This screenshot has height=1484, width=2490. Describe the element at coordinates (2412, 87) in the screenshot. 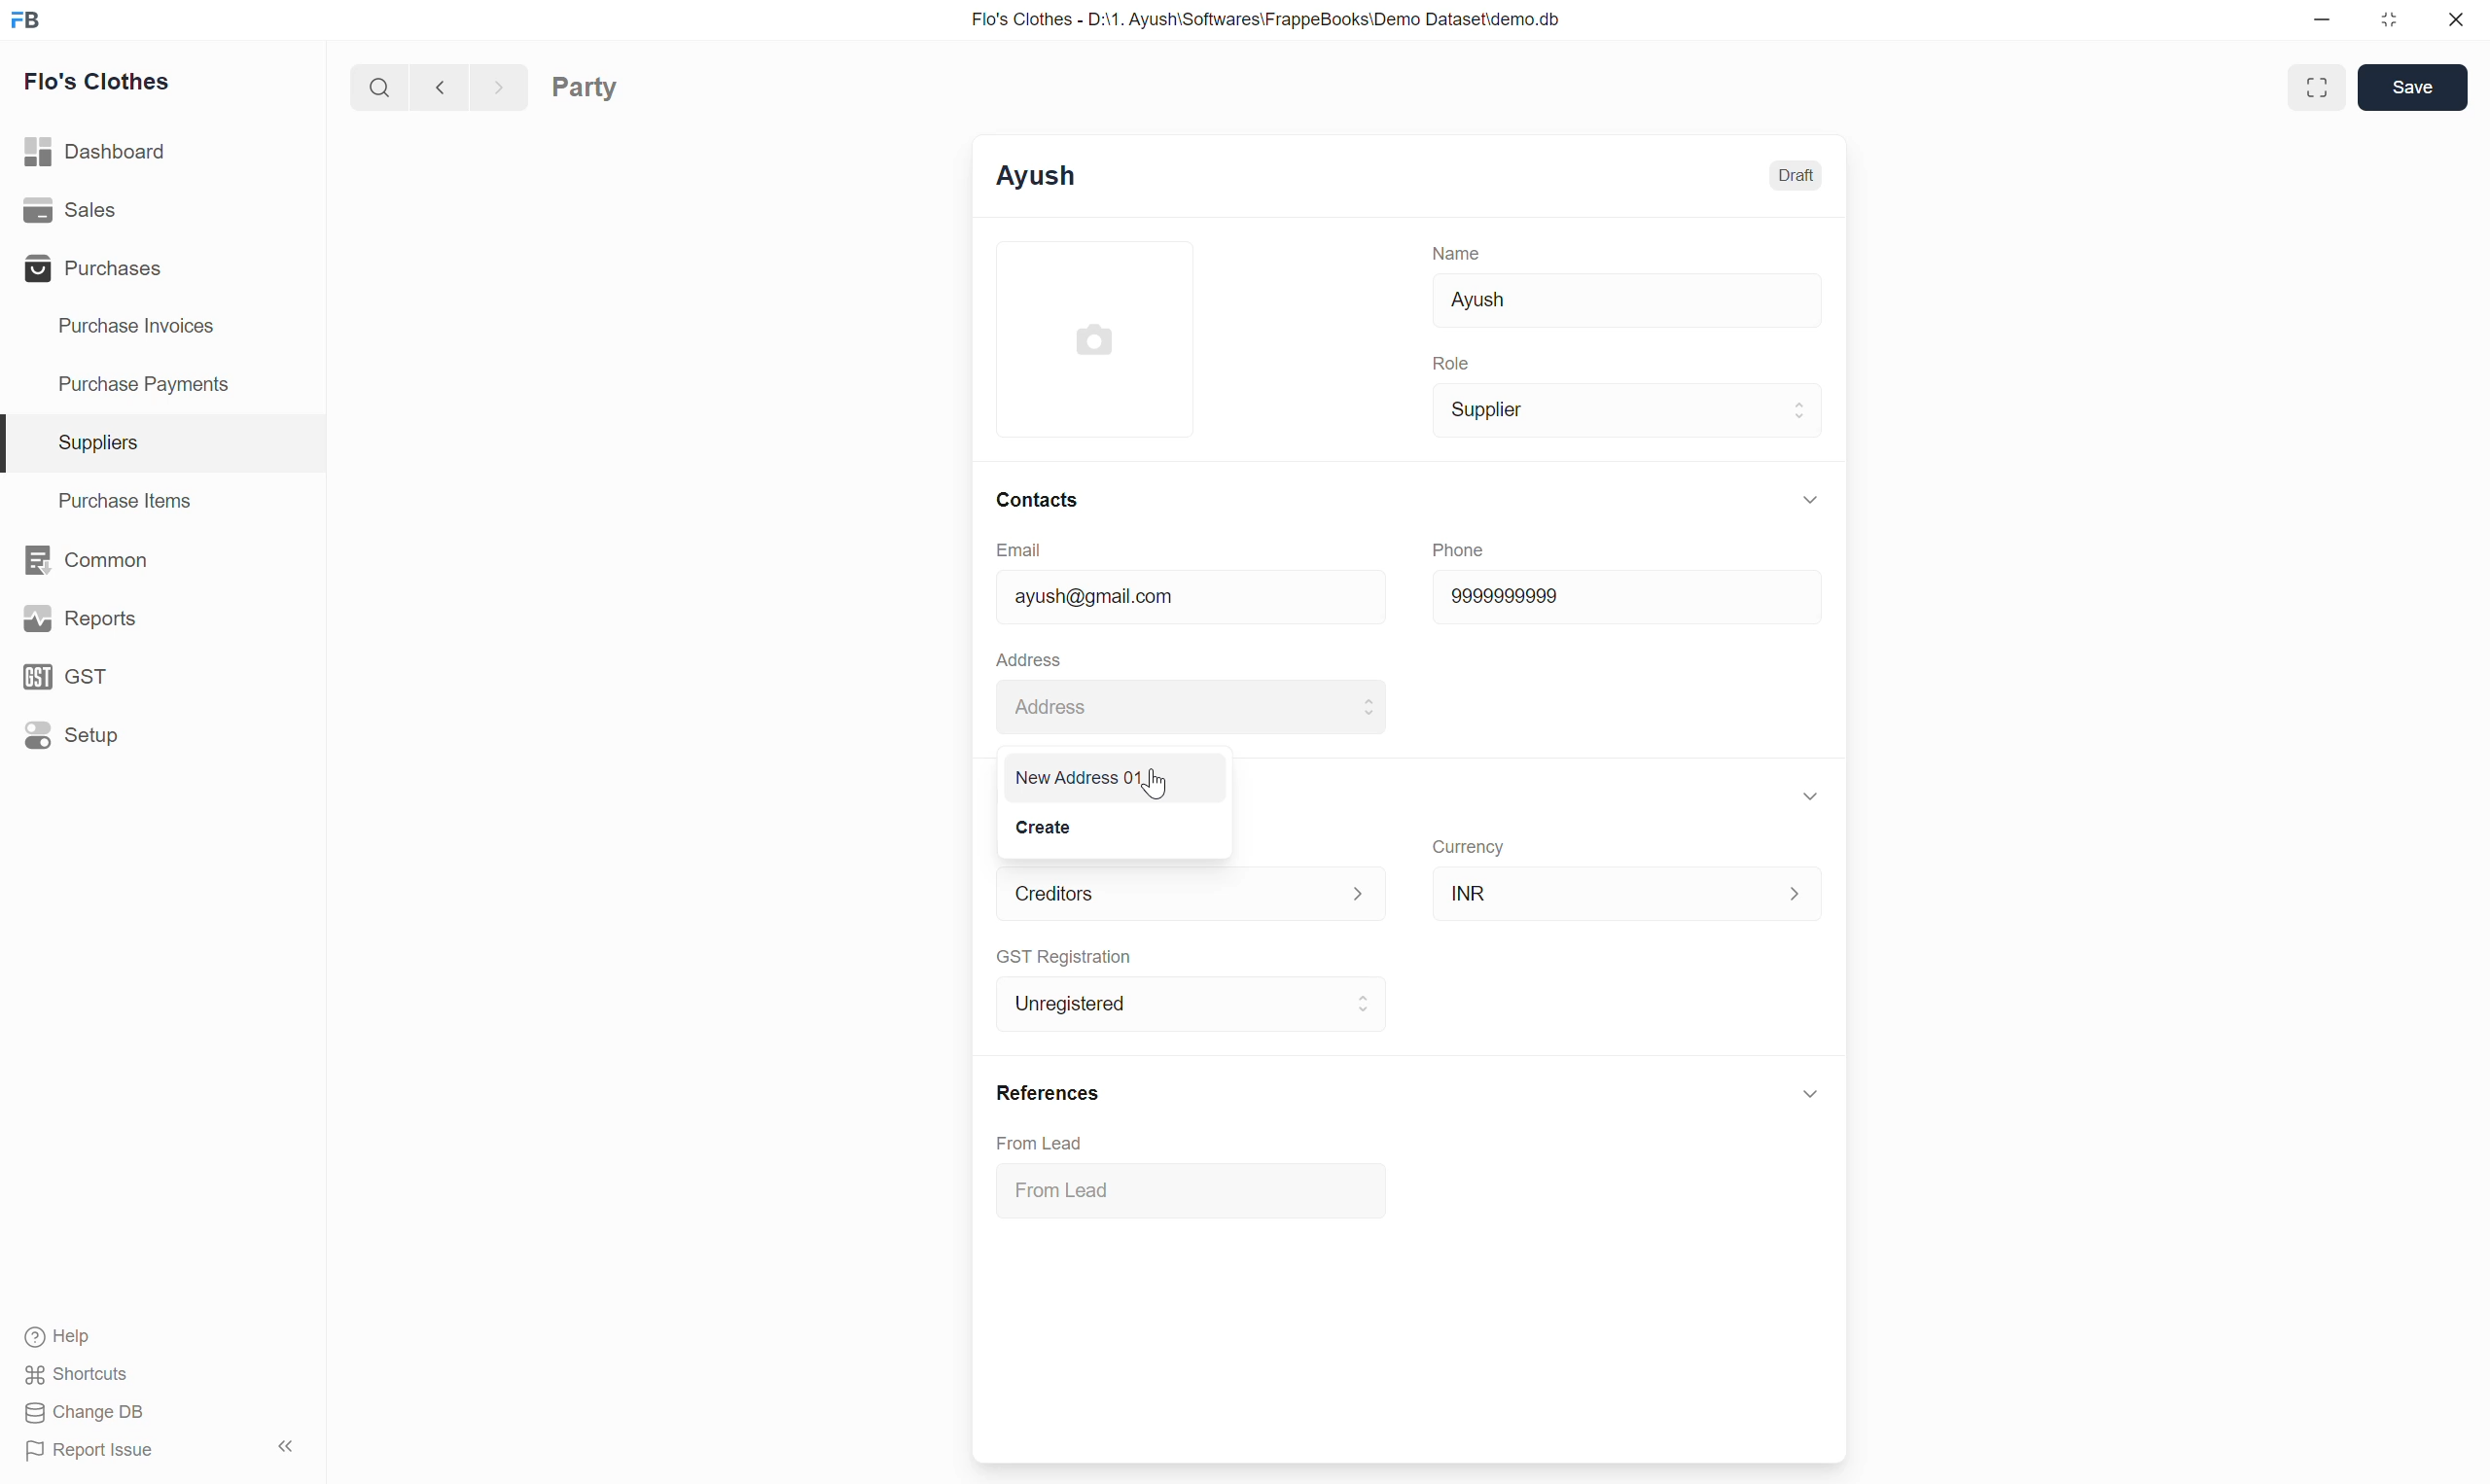

I see `Save` at that location.